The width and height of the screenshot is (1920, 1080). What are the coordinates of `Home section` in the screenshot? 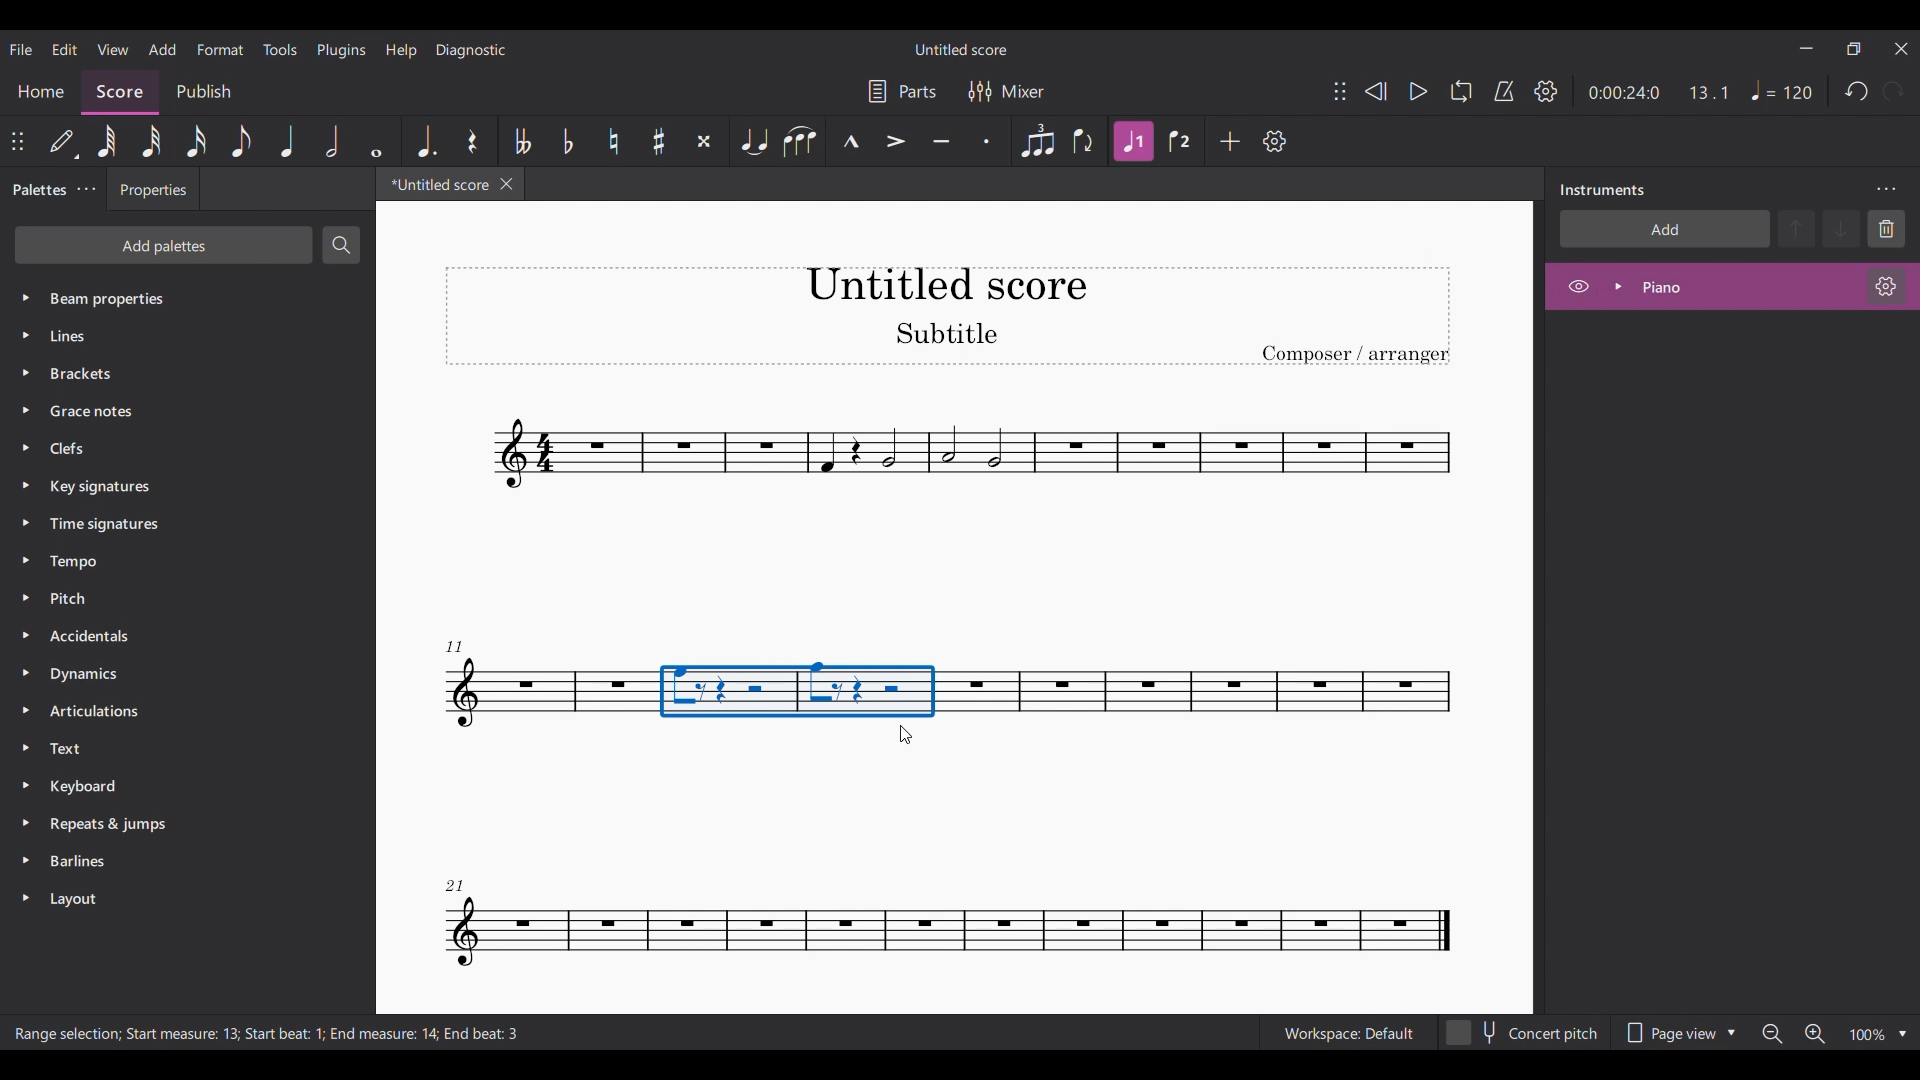 It's located at (41, 91).